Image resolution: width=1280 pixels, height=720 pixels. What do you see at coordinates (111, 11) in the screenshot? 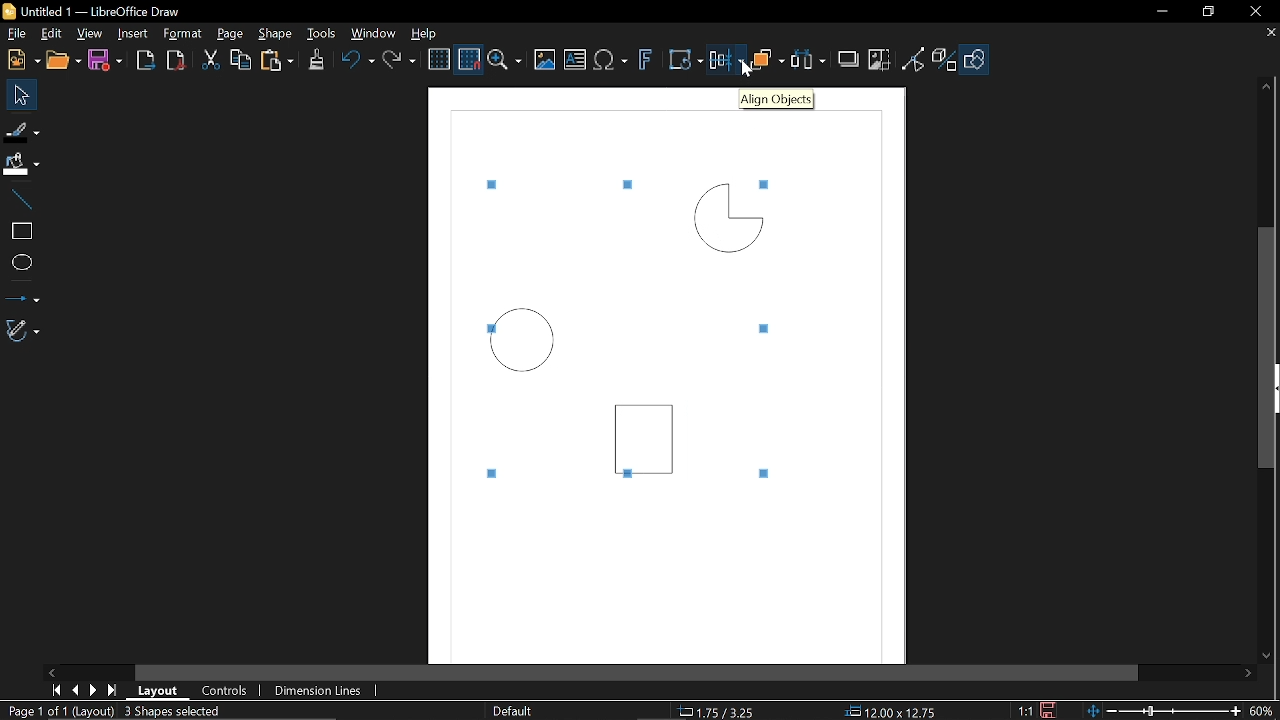
I see `Untitled 1 — LibreOffice Draw` at bounding box center [111, 11].